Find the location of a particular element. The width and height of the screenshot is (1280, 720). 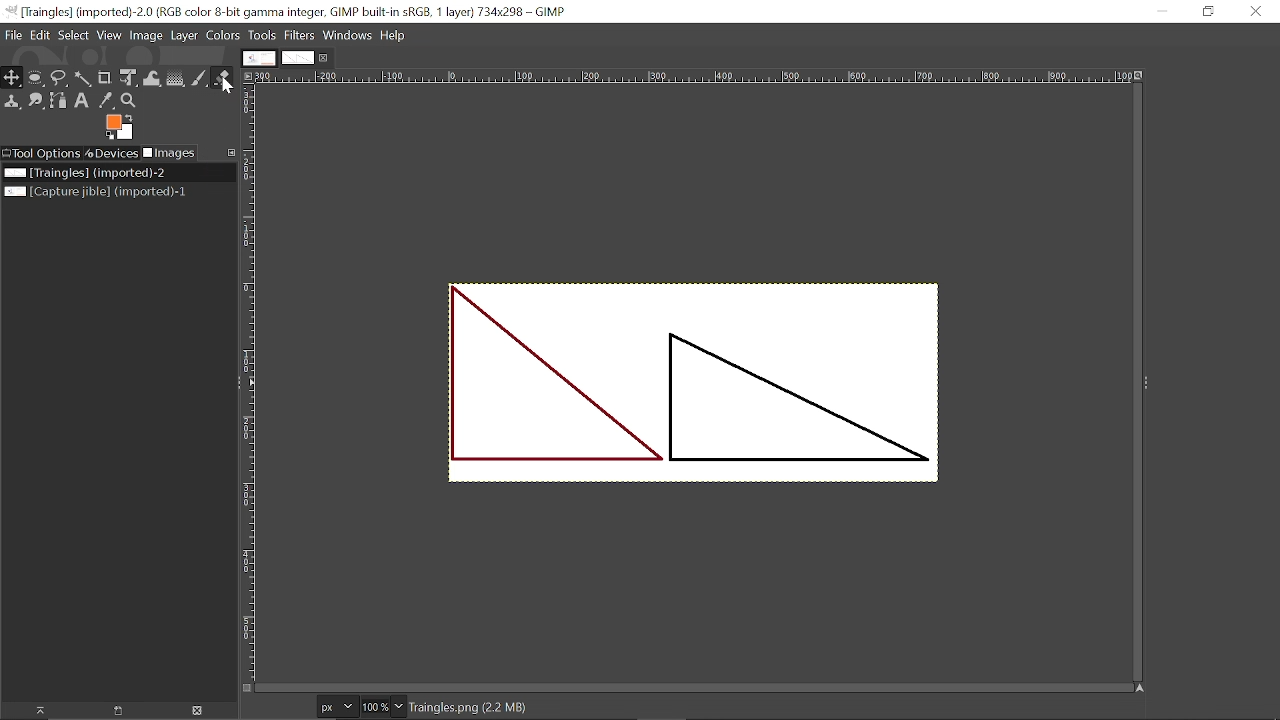

Free select tool is located at coordinates (59, 80).